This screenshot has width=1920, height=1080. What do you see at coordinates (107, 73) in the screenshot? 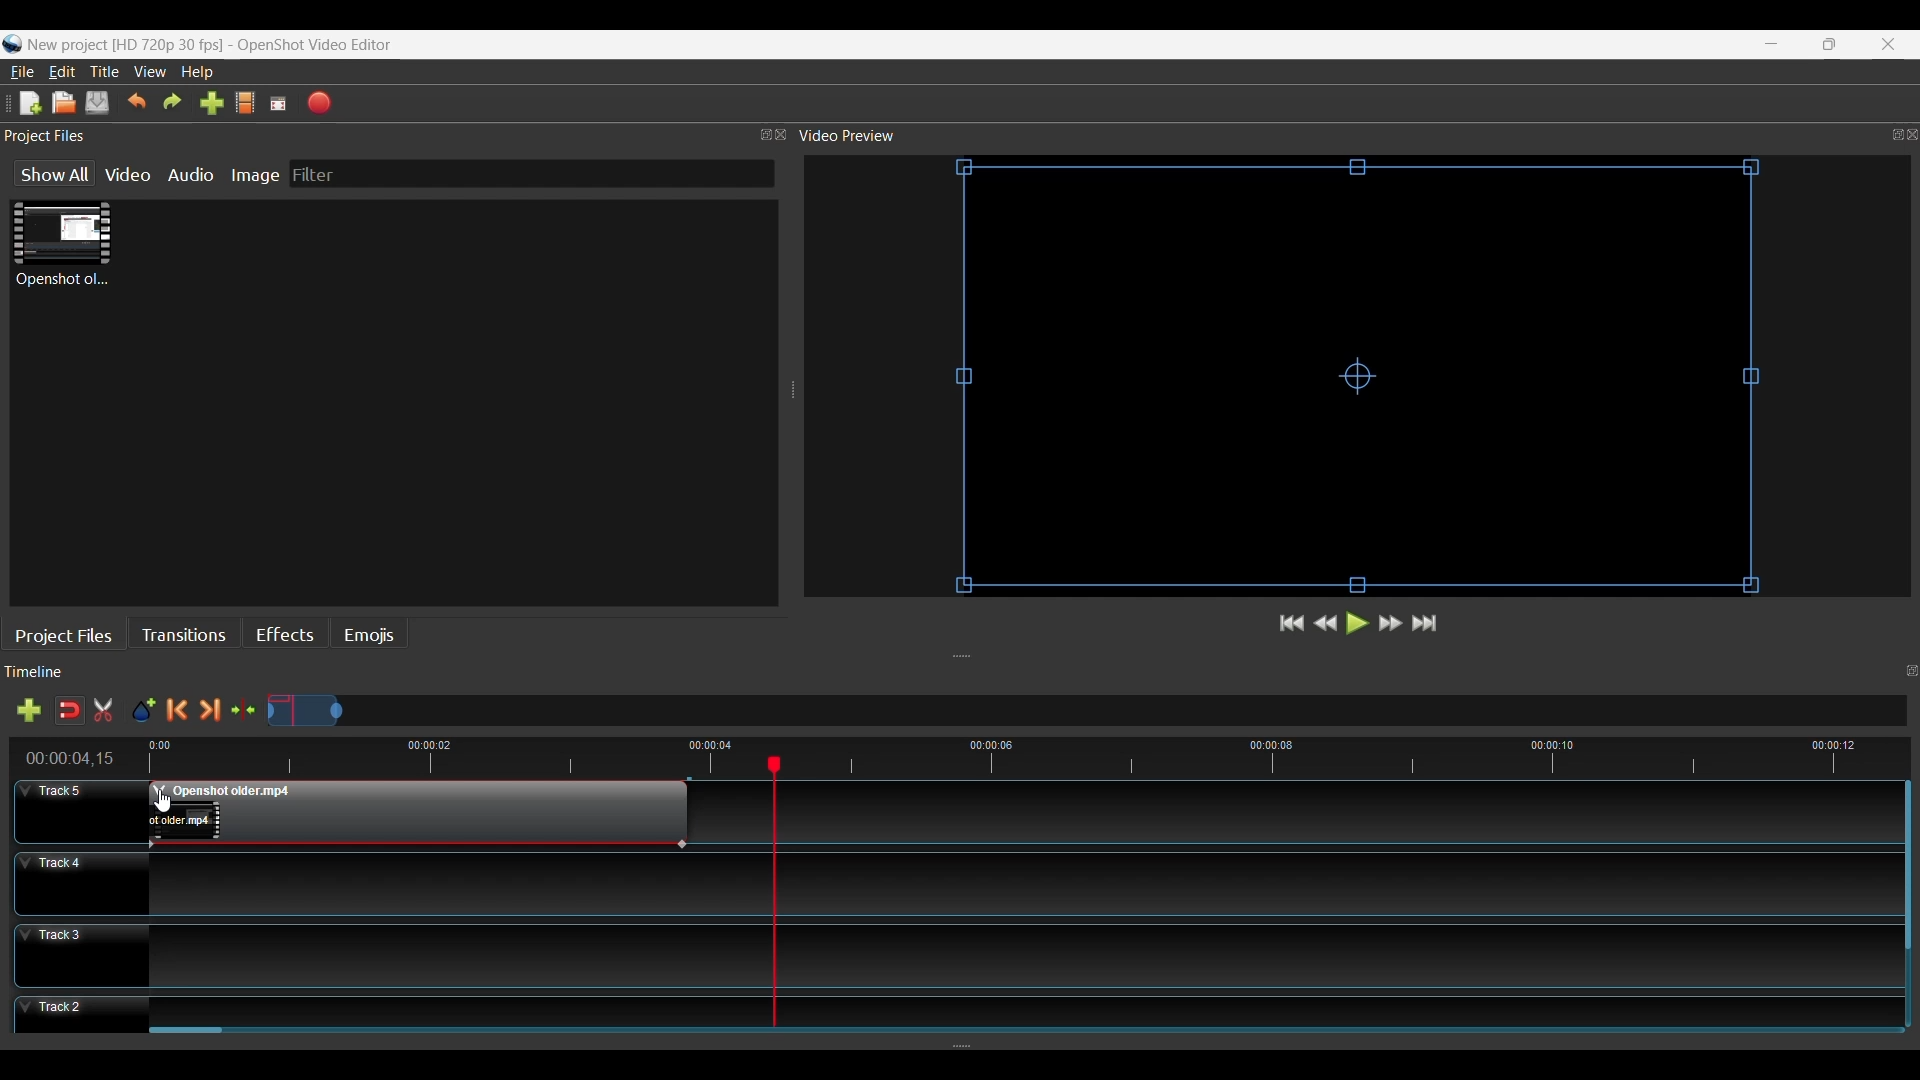
I see `Title` at bounding box center [107, 73].